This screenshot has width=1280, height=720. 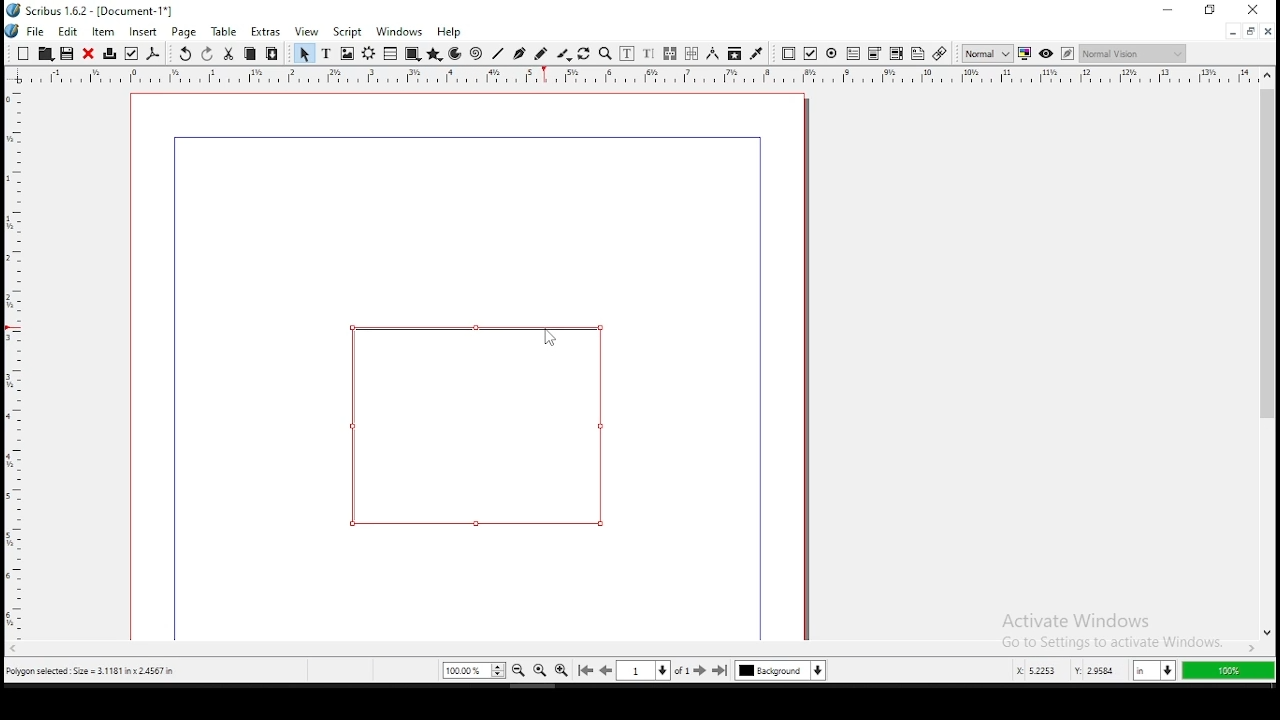 I want to click on printer, so click(x=109, y=54).